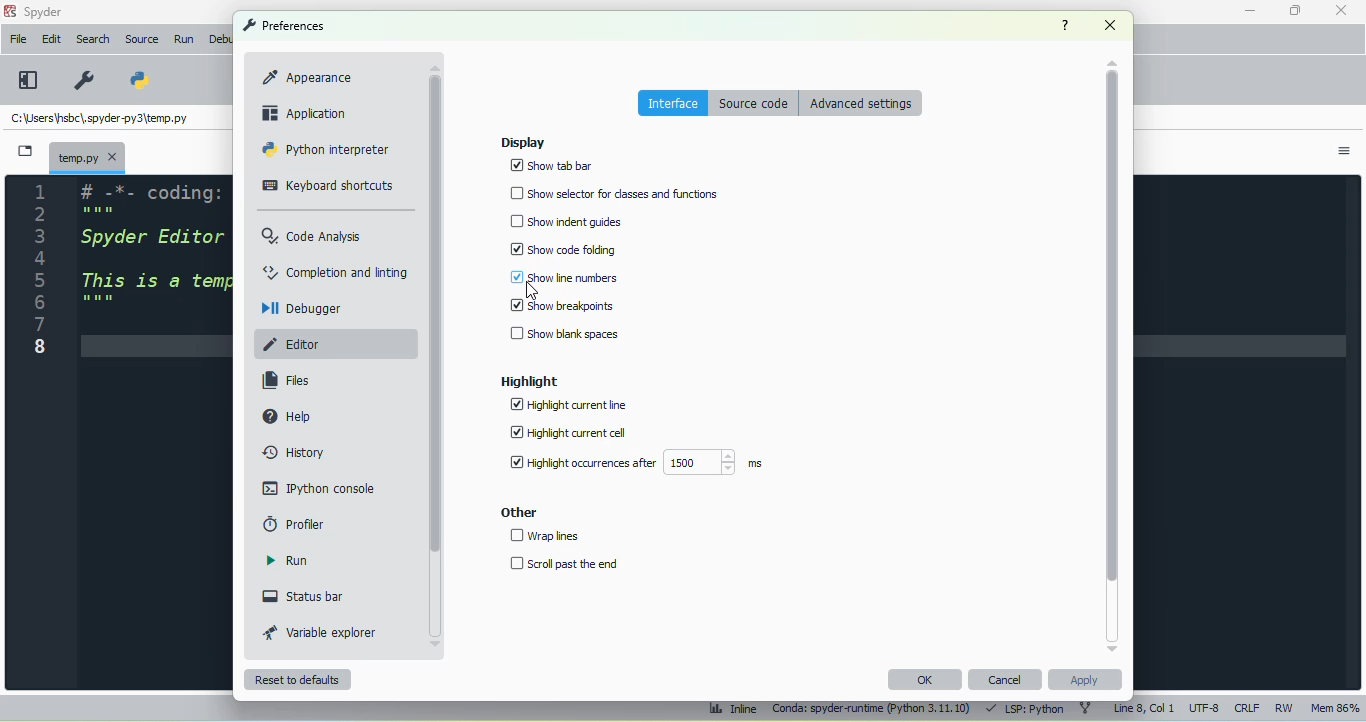 This screenshot has width=1366, height=722. Describe the element at coordinates (435, 315) in the screenshot. I see `vertical scroll bar` at that location.